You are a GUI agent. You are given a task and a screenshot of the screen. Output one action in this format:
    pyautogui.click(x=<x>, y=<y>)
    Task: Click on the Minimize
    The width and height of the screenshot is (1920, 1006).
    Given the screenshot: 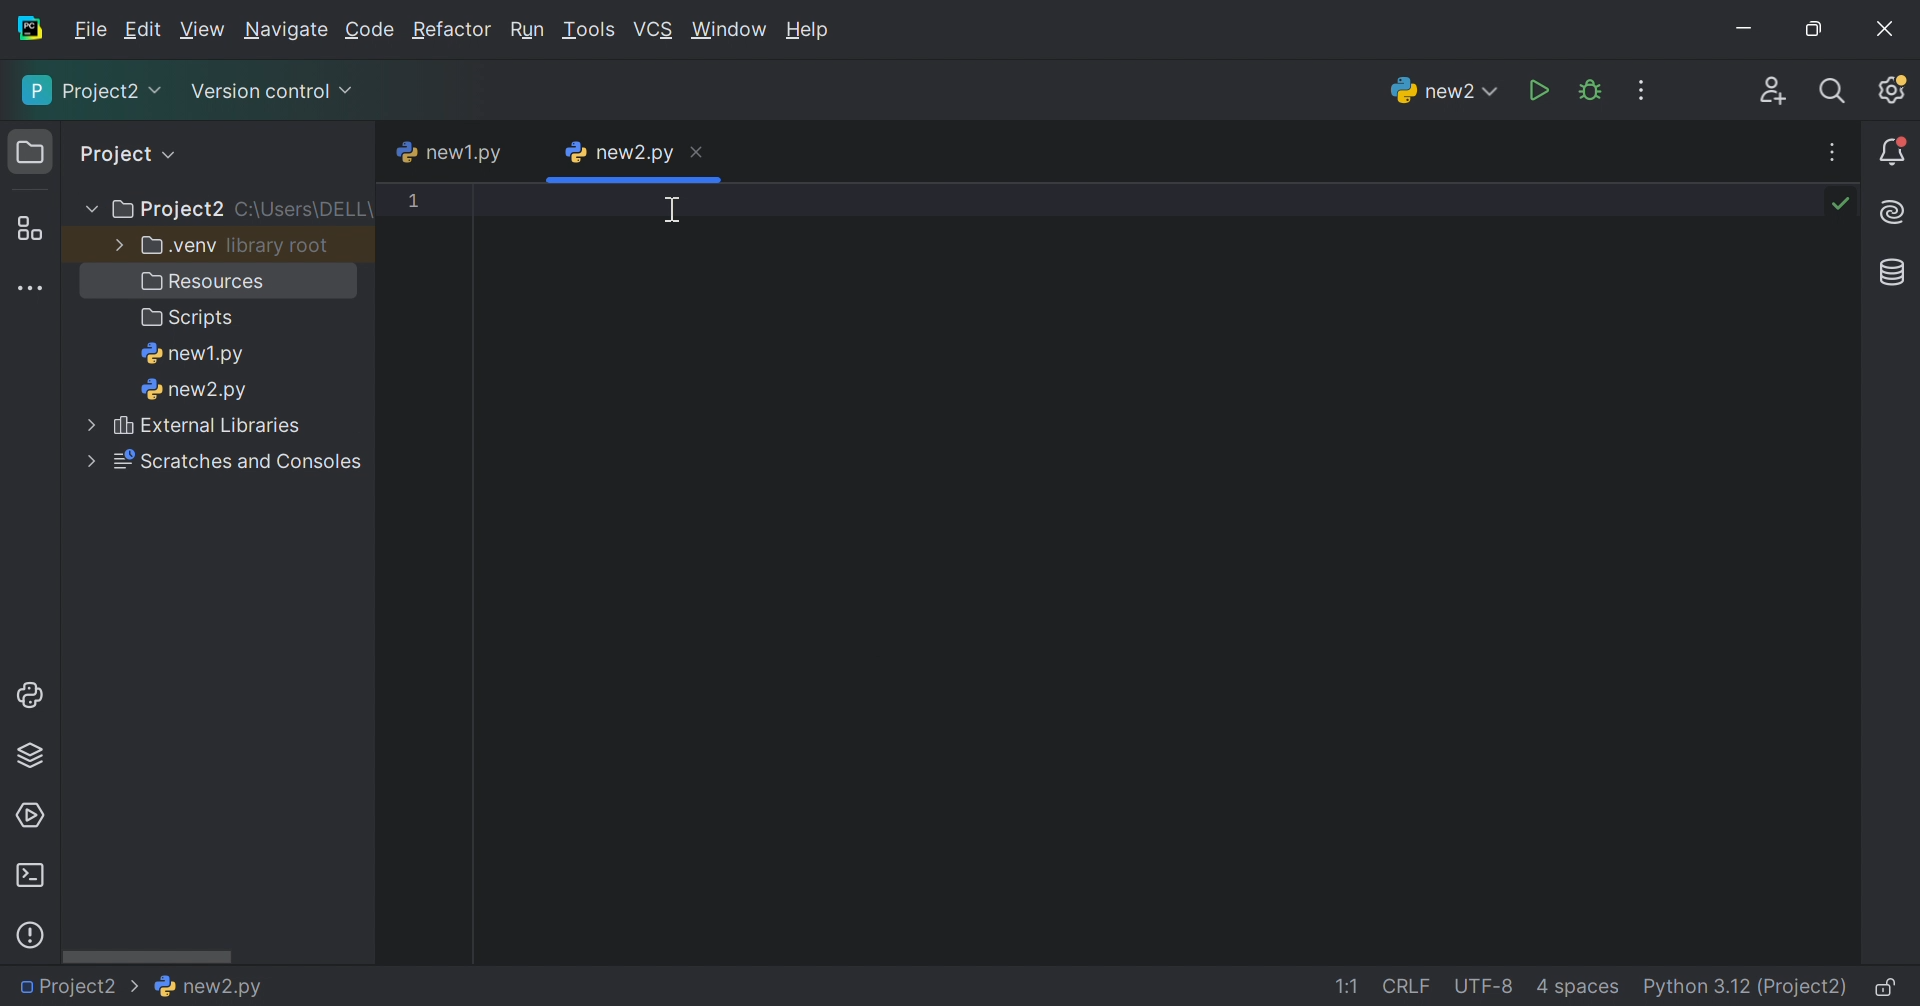 What is the action you would take?
    pyautogui.click(x=1749, y=29)
    